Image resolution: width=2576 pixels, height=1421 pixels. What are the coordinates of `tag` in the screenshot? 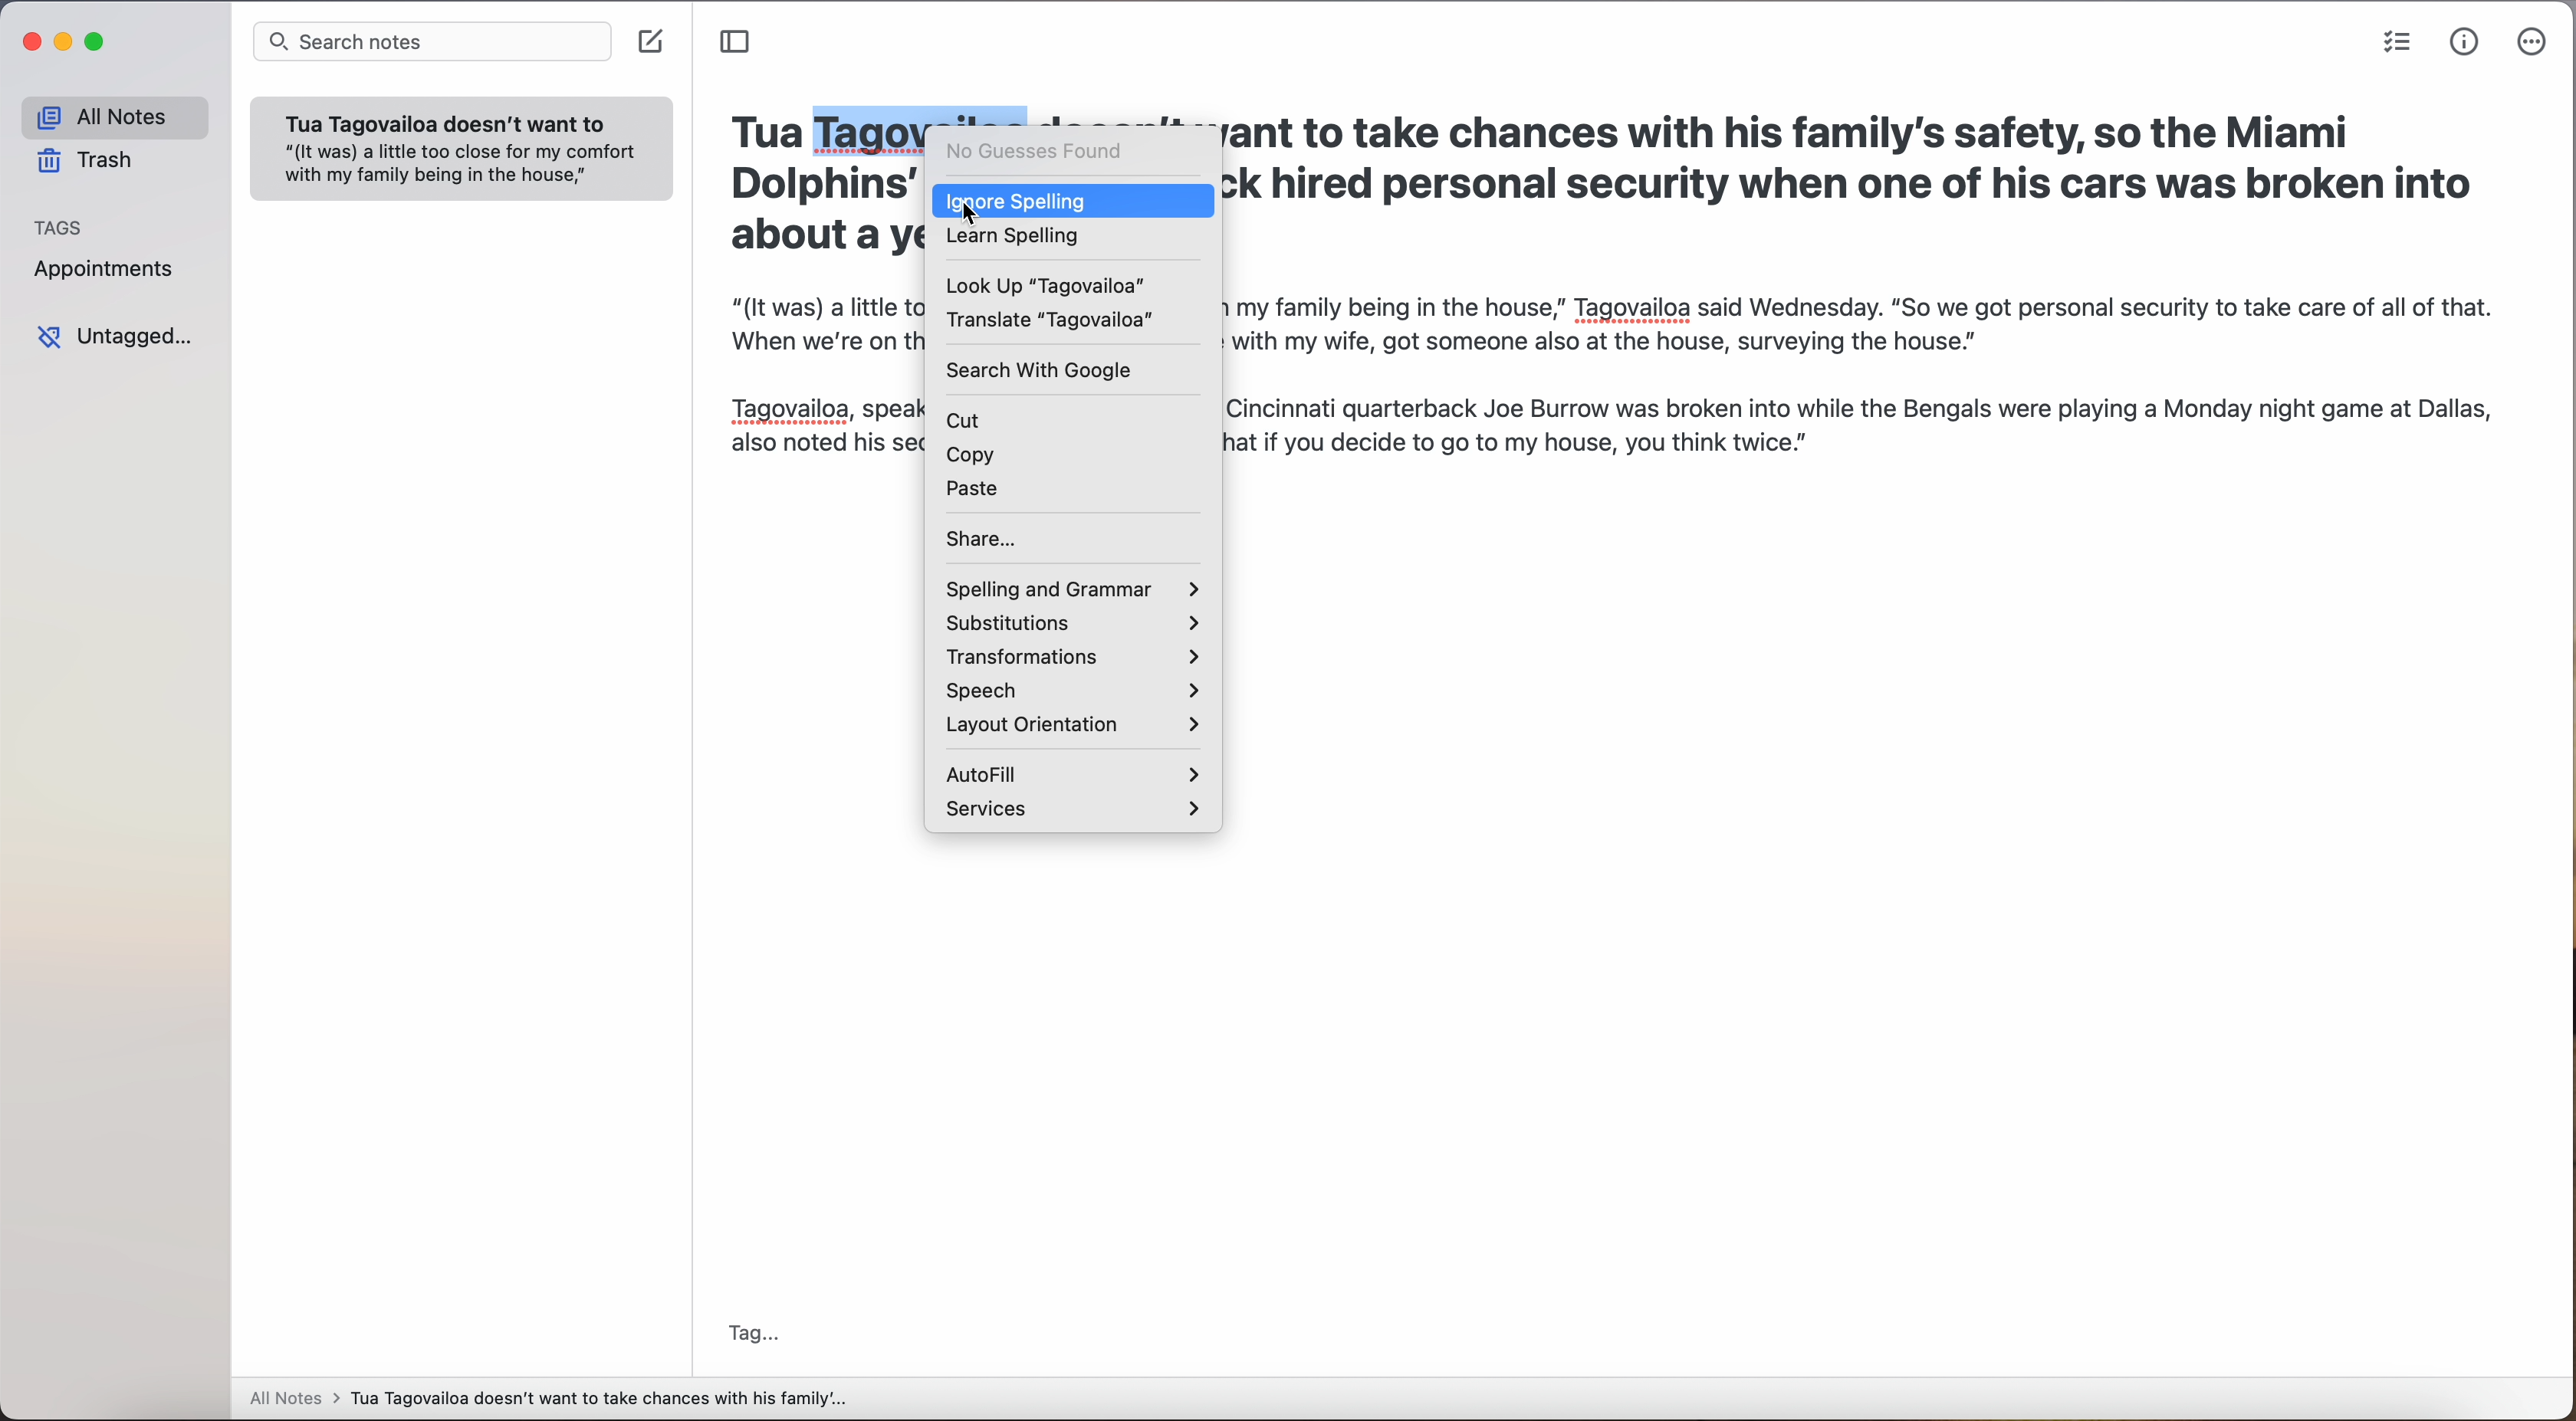 It's located at (758, 1330).